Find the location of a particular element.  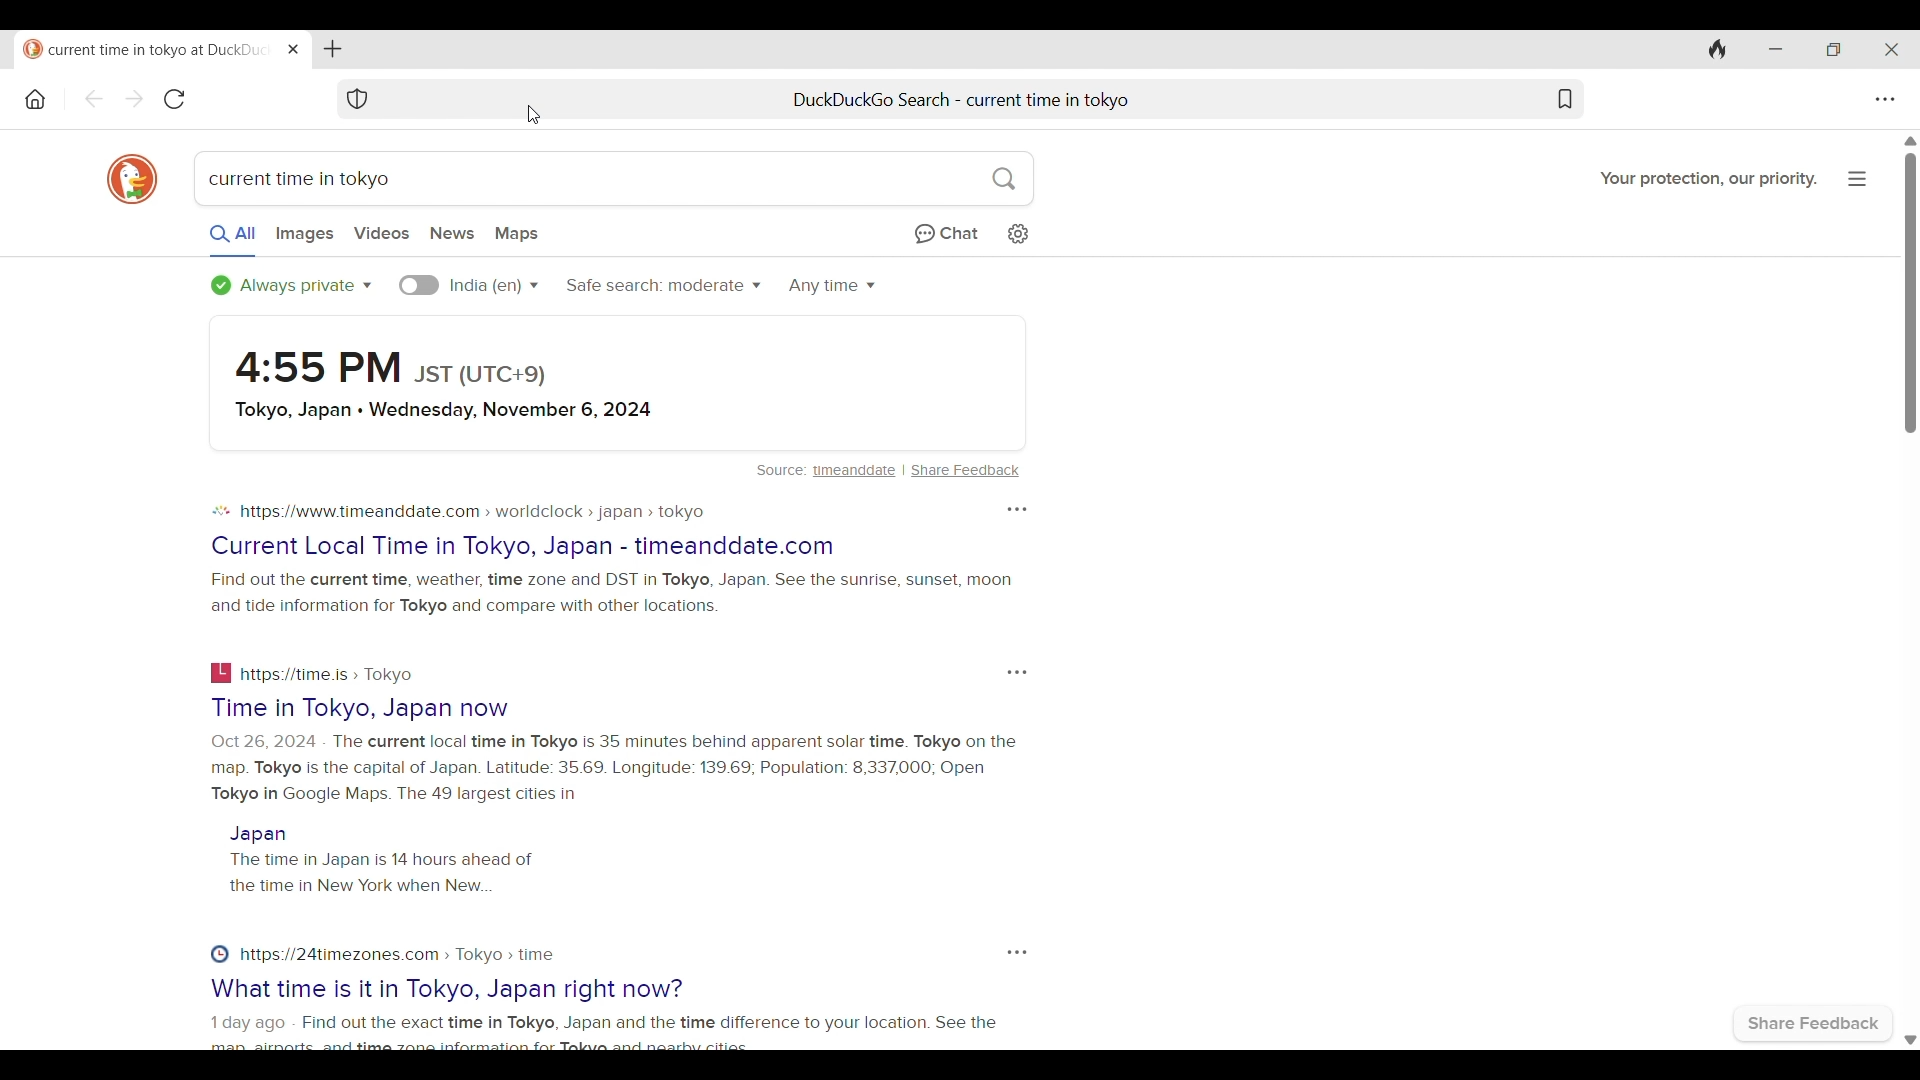

Search images is located at coordinates (306, 235).